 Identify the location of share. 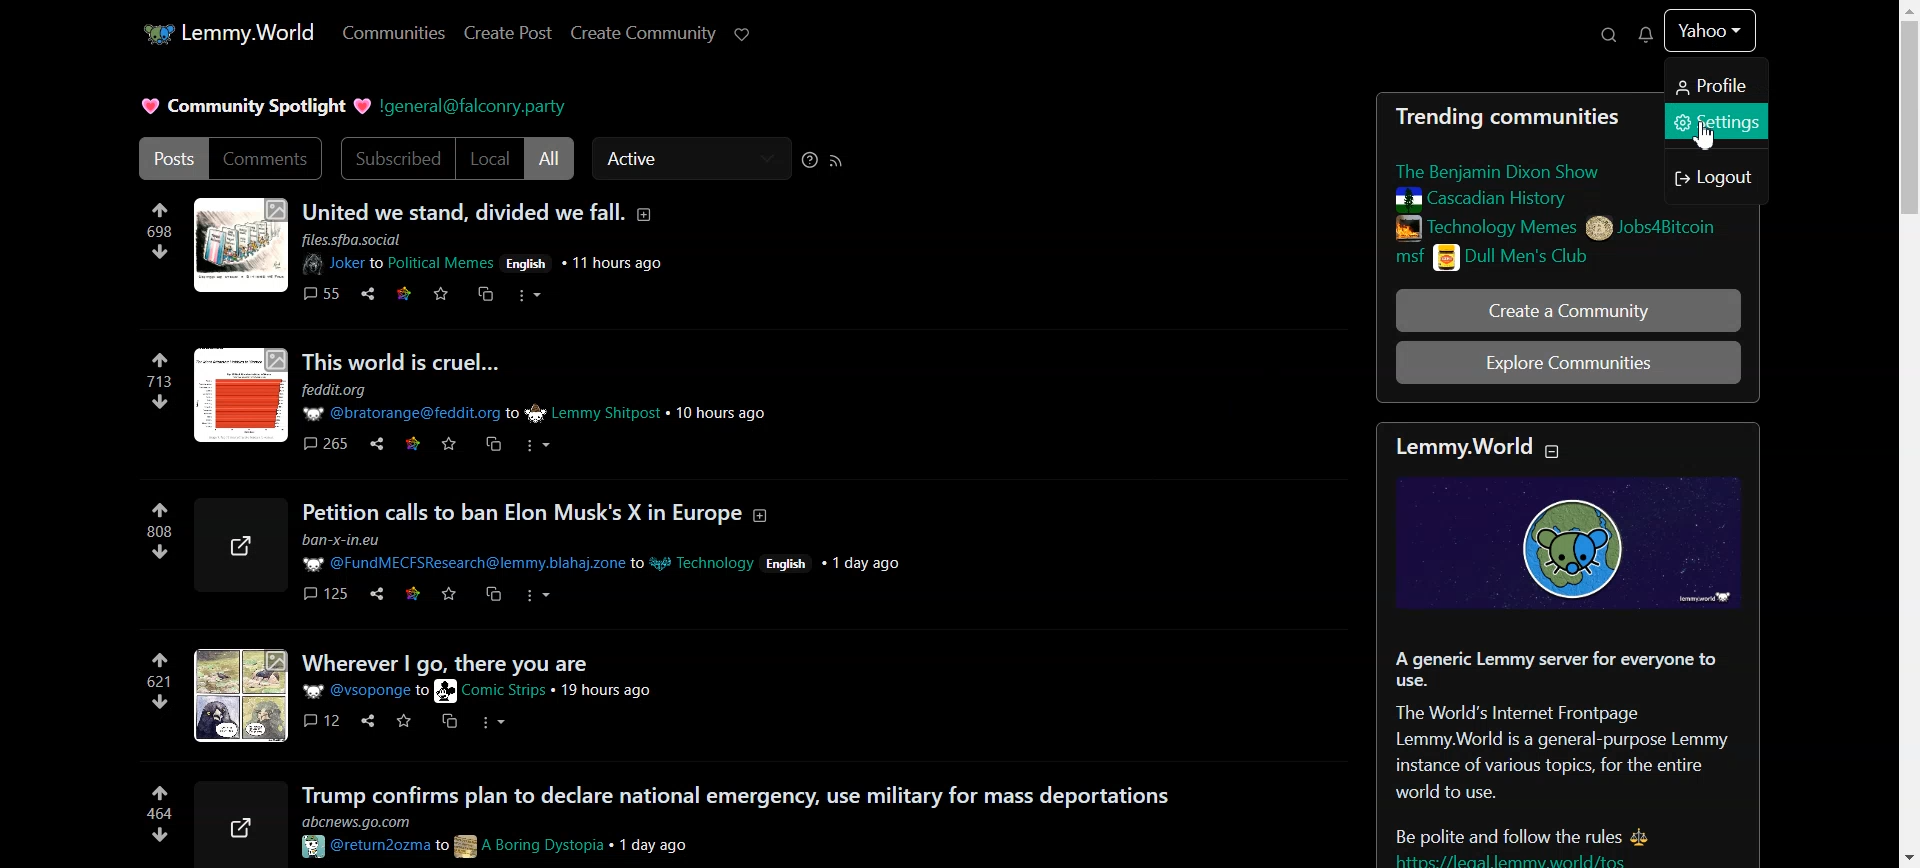
(230, 542).